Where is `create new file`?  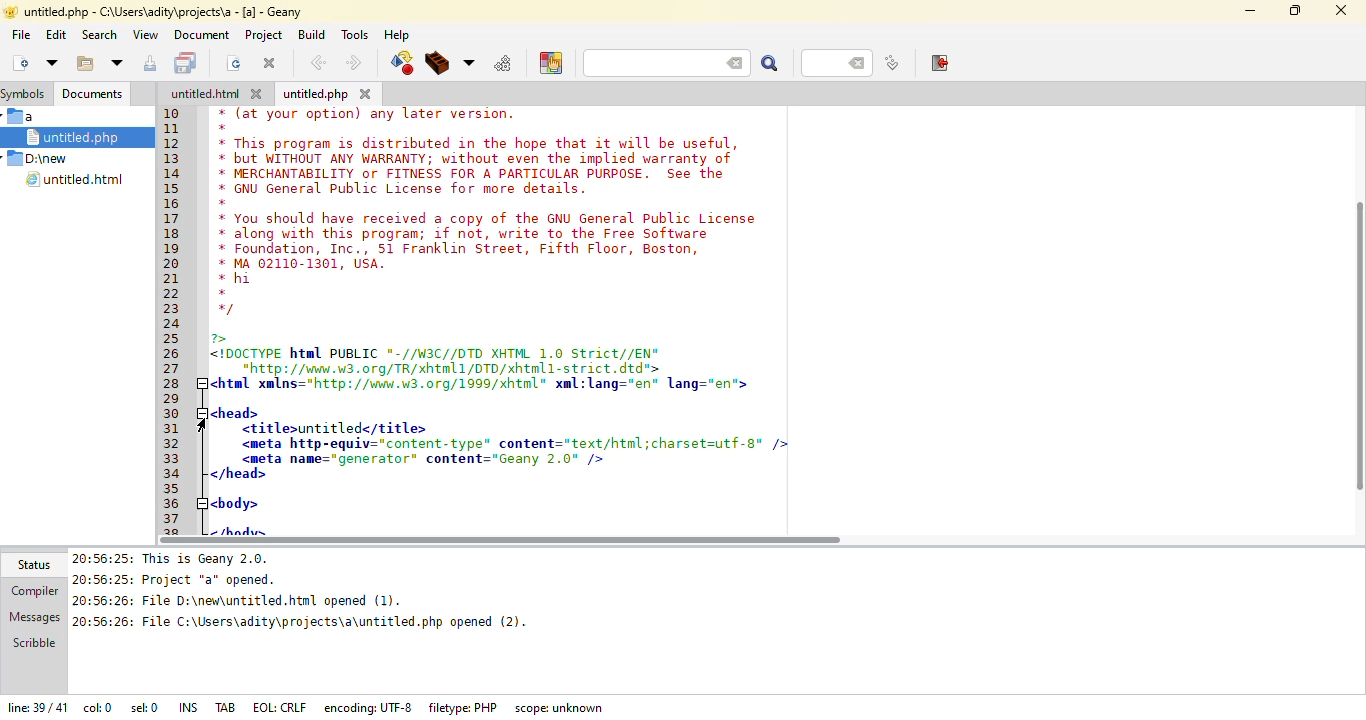
create new file is located at coordinates (19, 62).